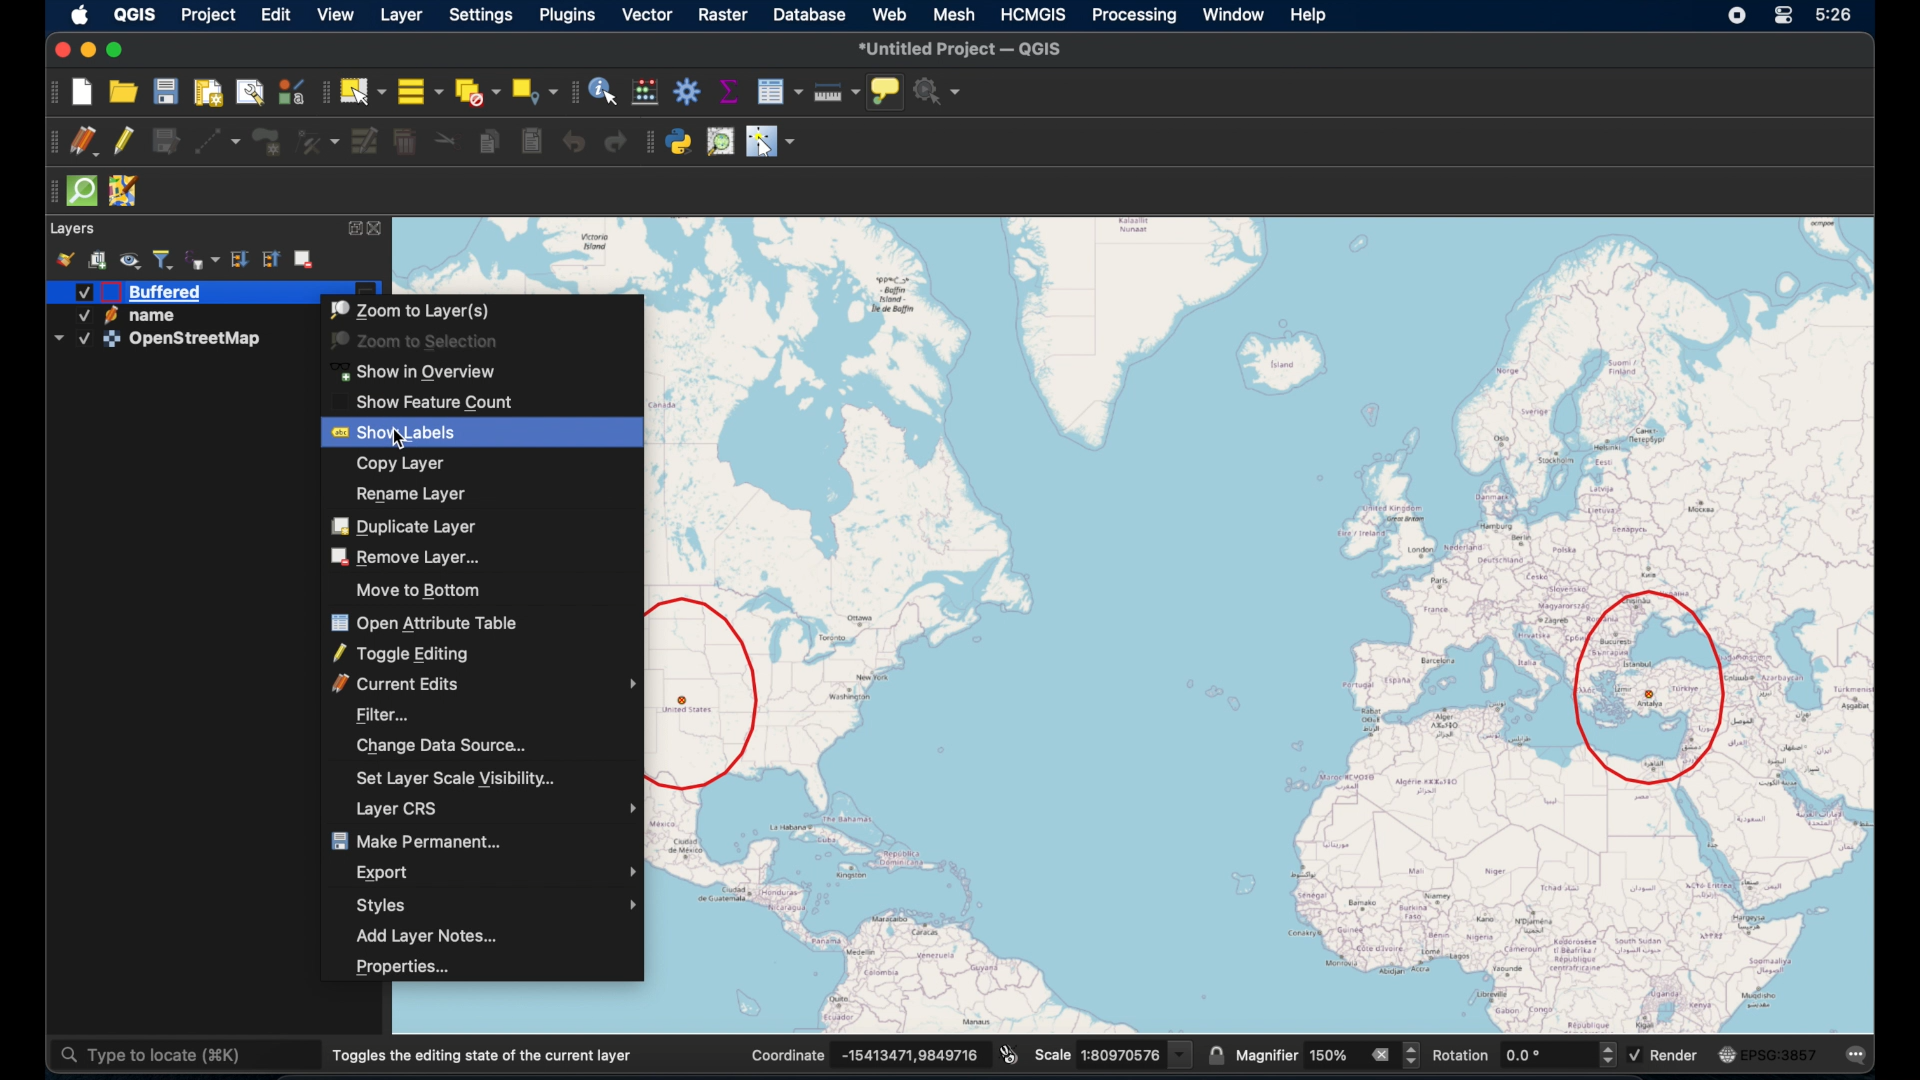 The height and width of the screenshot is (1080, 1920). I want to click on show statistical summary, so click(728, 88).